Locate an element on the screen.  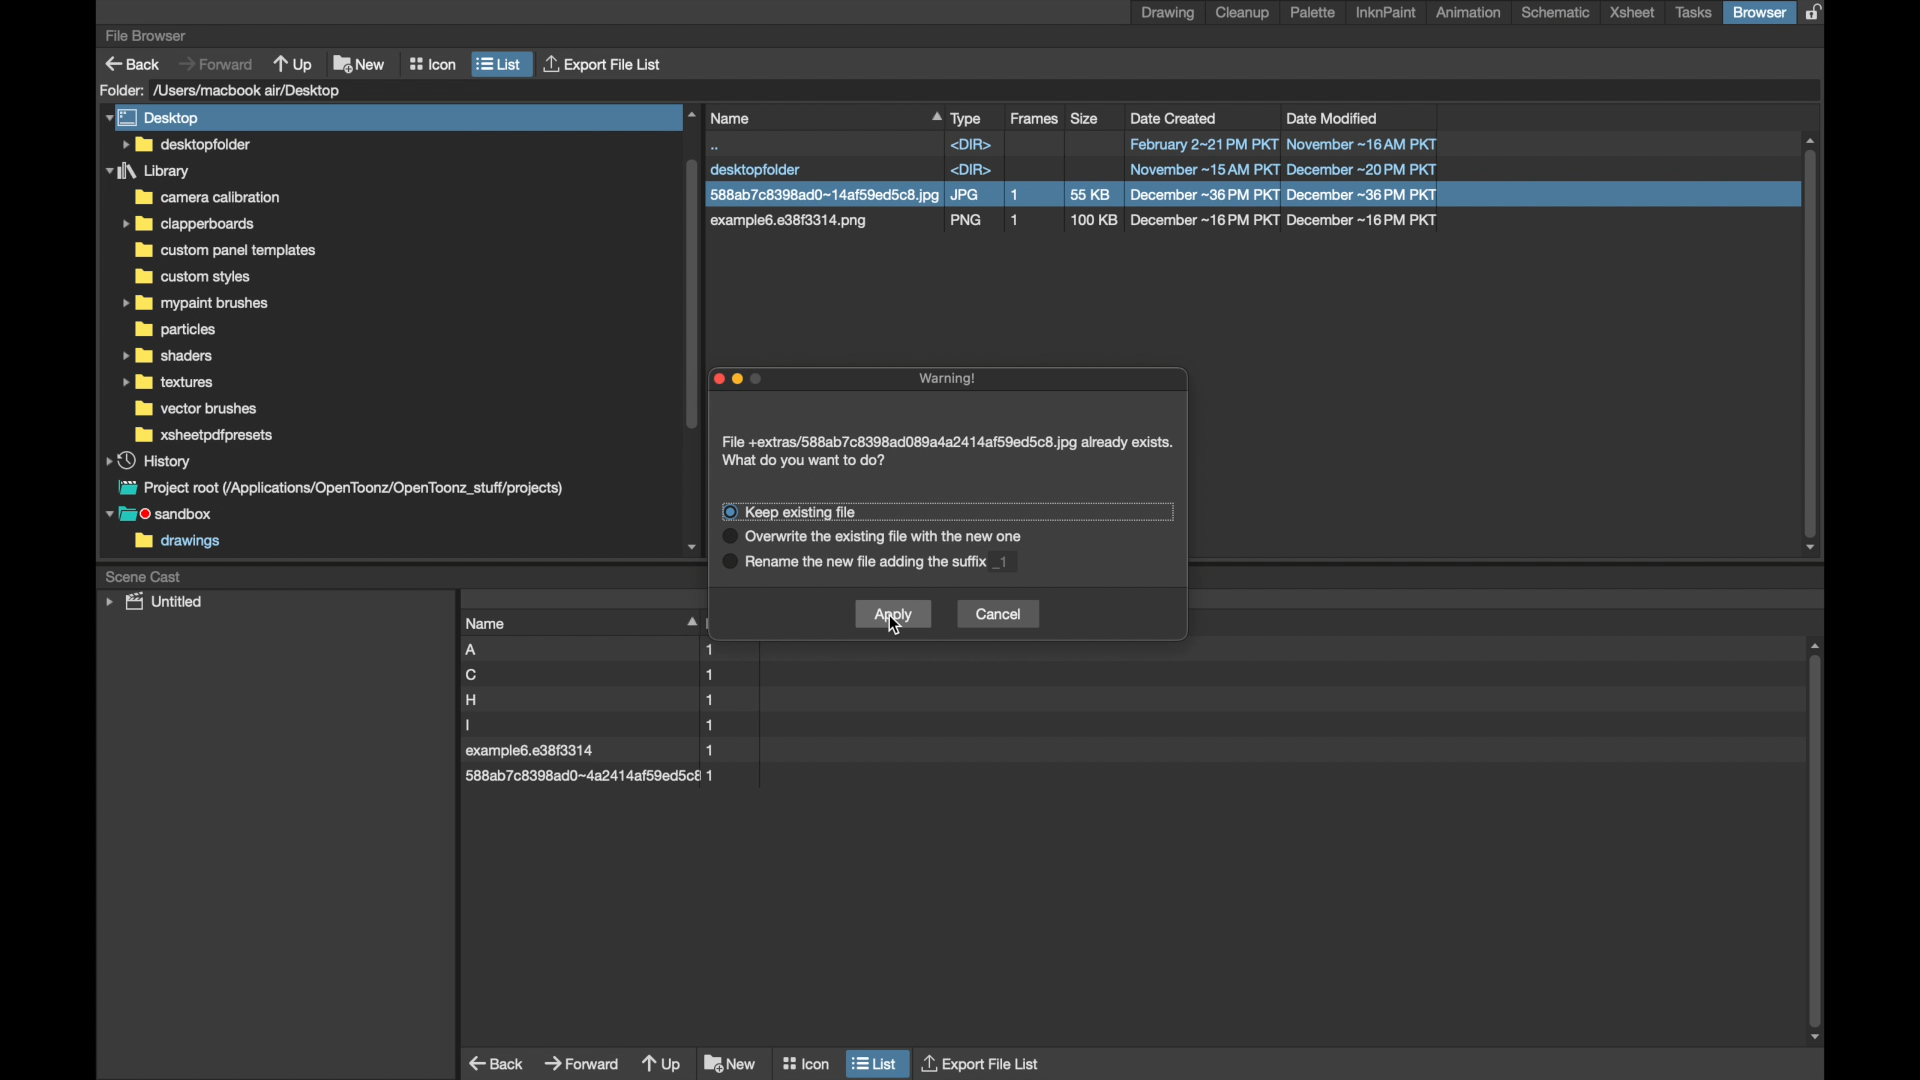
xsheet is located at coordinates (1632, 13).